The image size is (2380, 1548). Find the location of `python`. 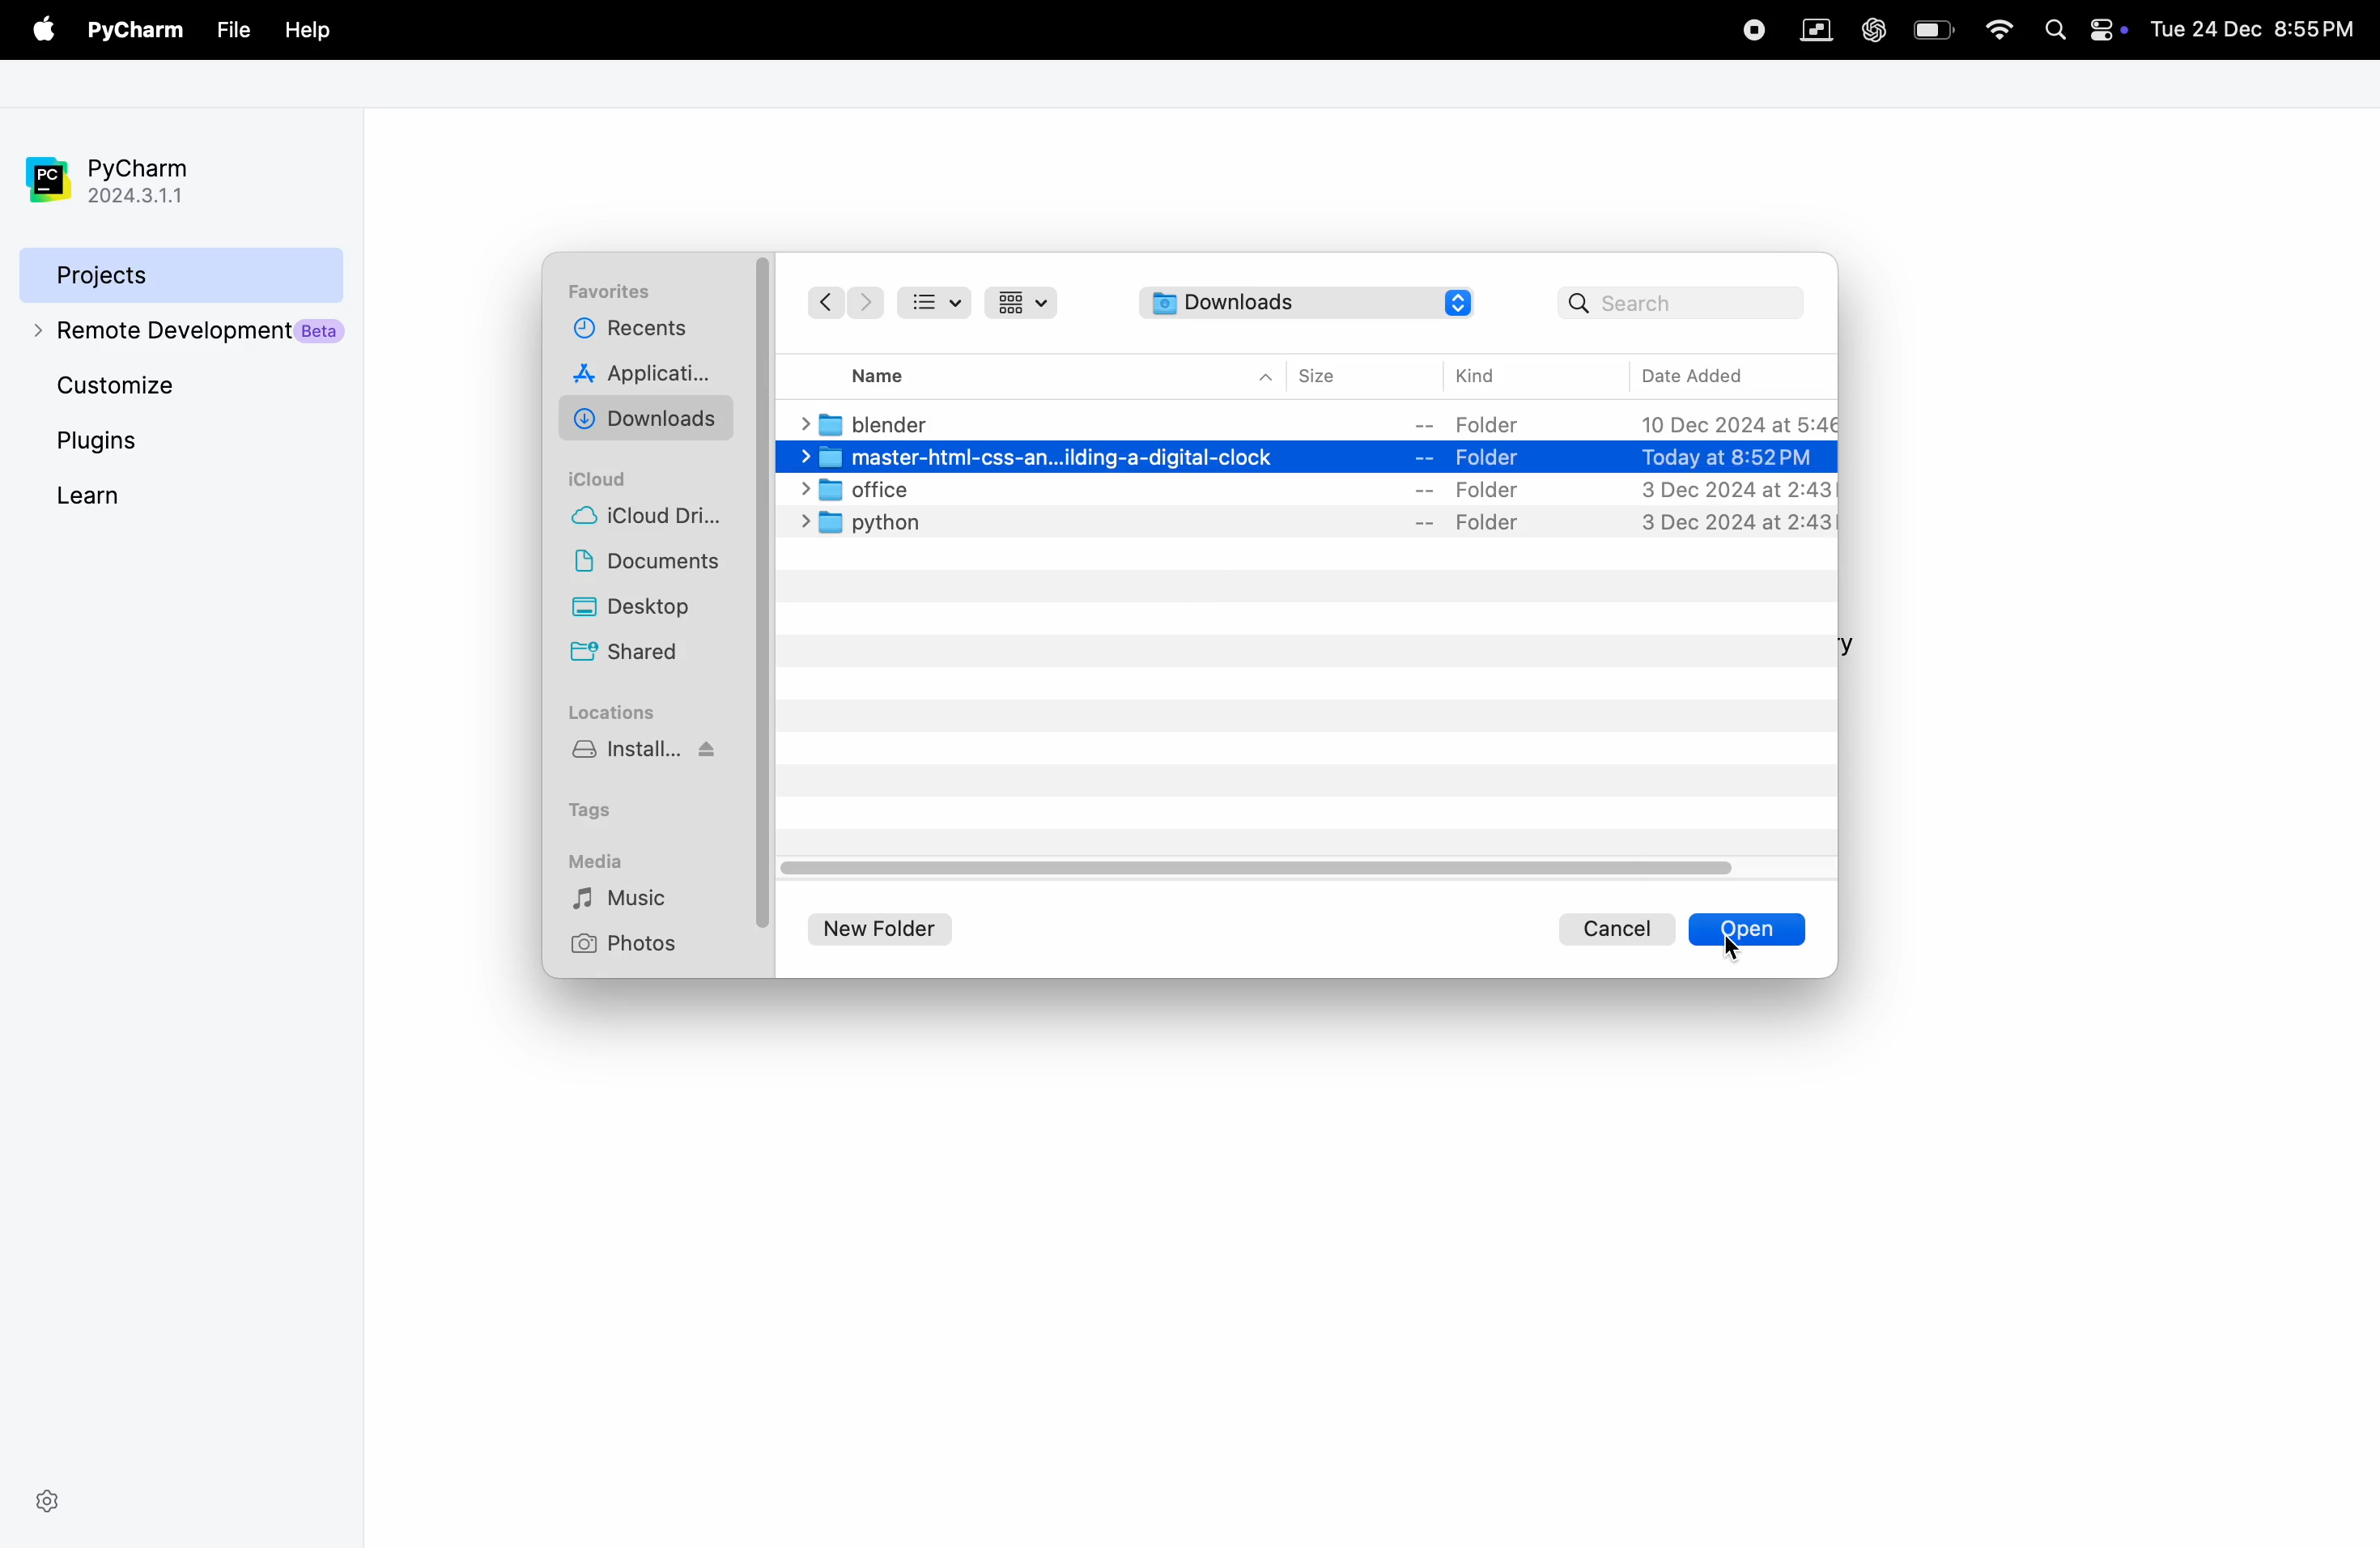

python is located at coordinates (1312, 522).